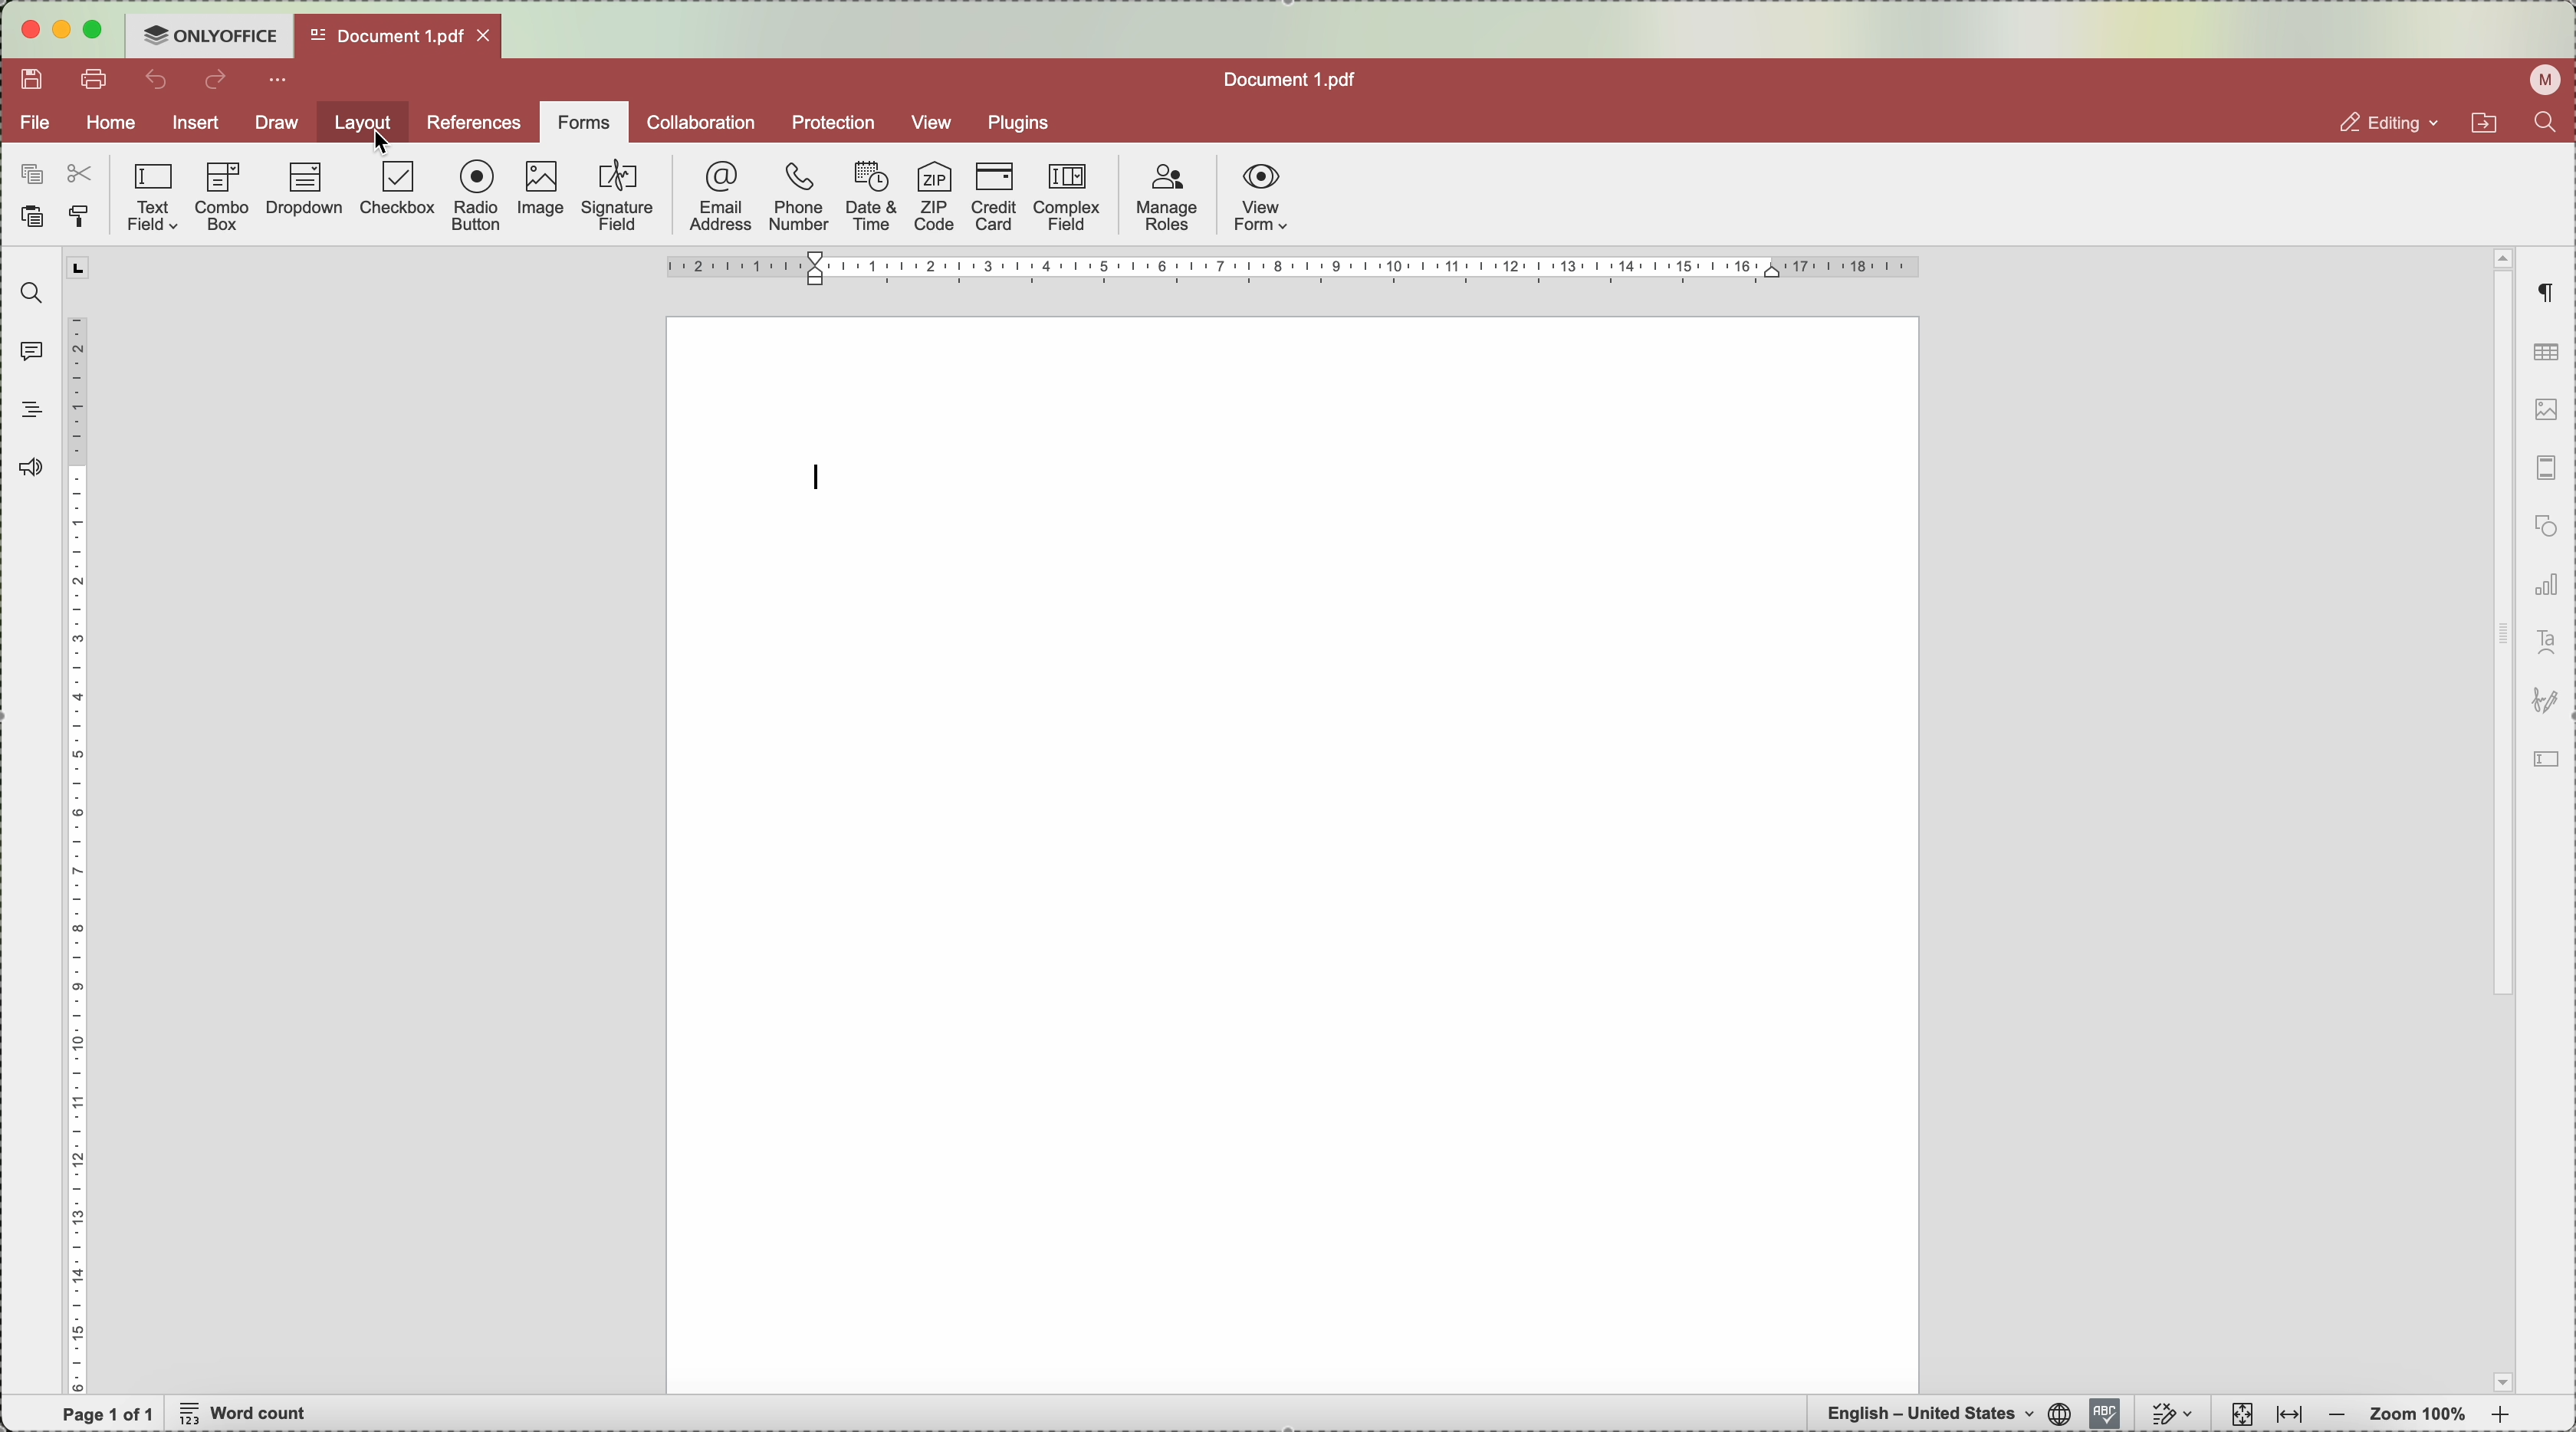 The height and width of the screenshot is (1432, 2576). What do you see at coordinates (1065, 200) in the screenshot?
I see `complex field` at bounding box center [1065, 200].